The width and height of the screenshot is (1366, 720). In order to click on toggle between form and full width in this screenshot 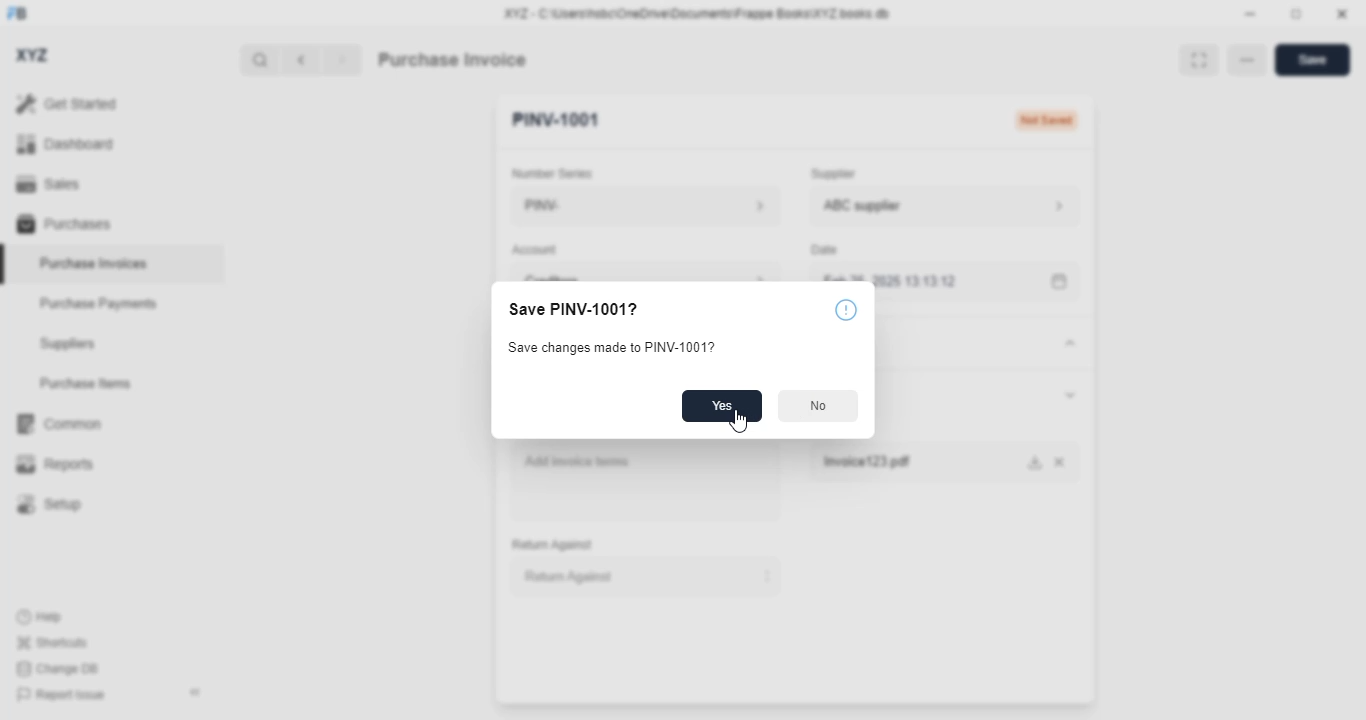, I will do `click(1198, 61)`.